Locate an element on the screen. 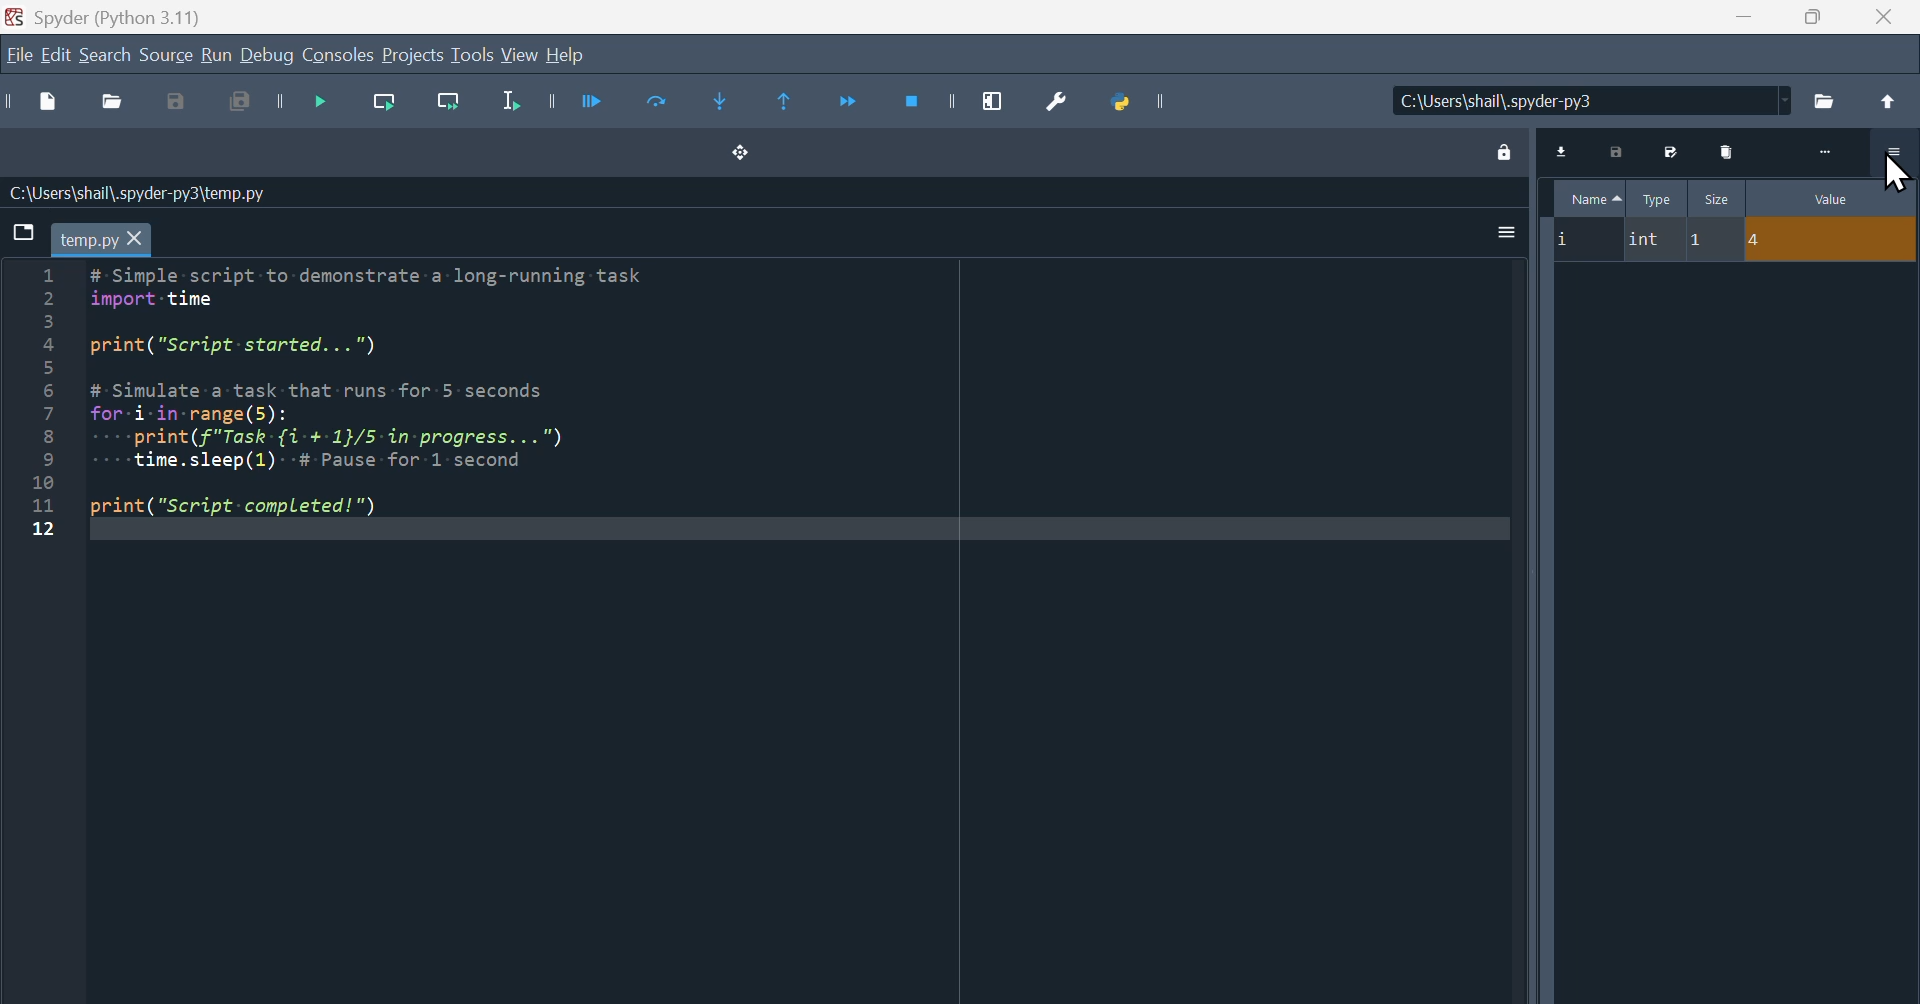 This screenshot has width=1920, height=1004. run is located at coordinates (215, 53).